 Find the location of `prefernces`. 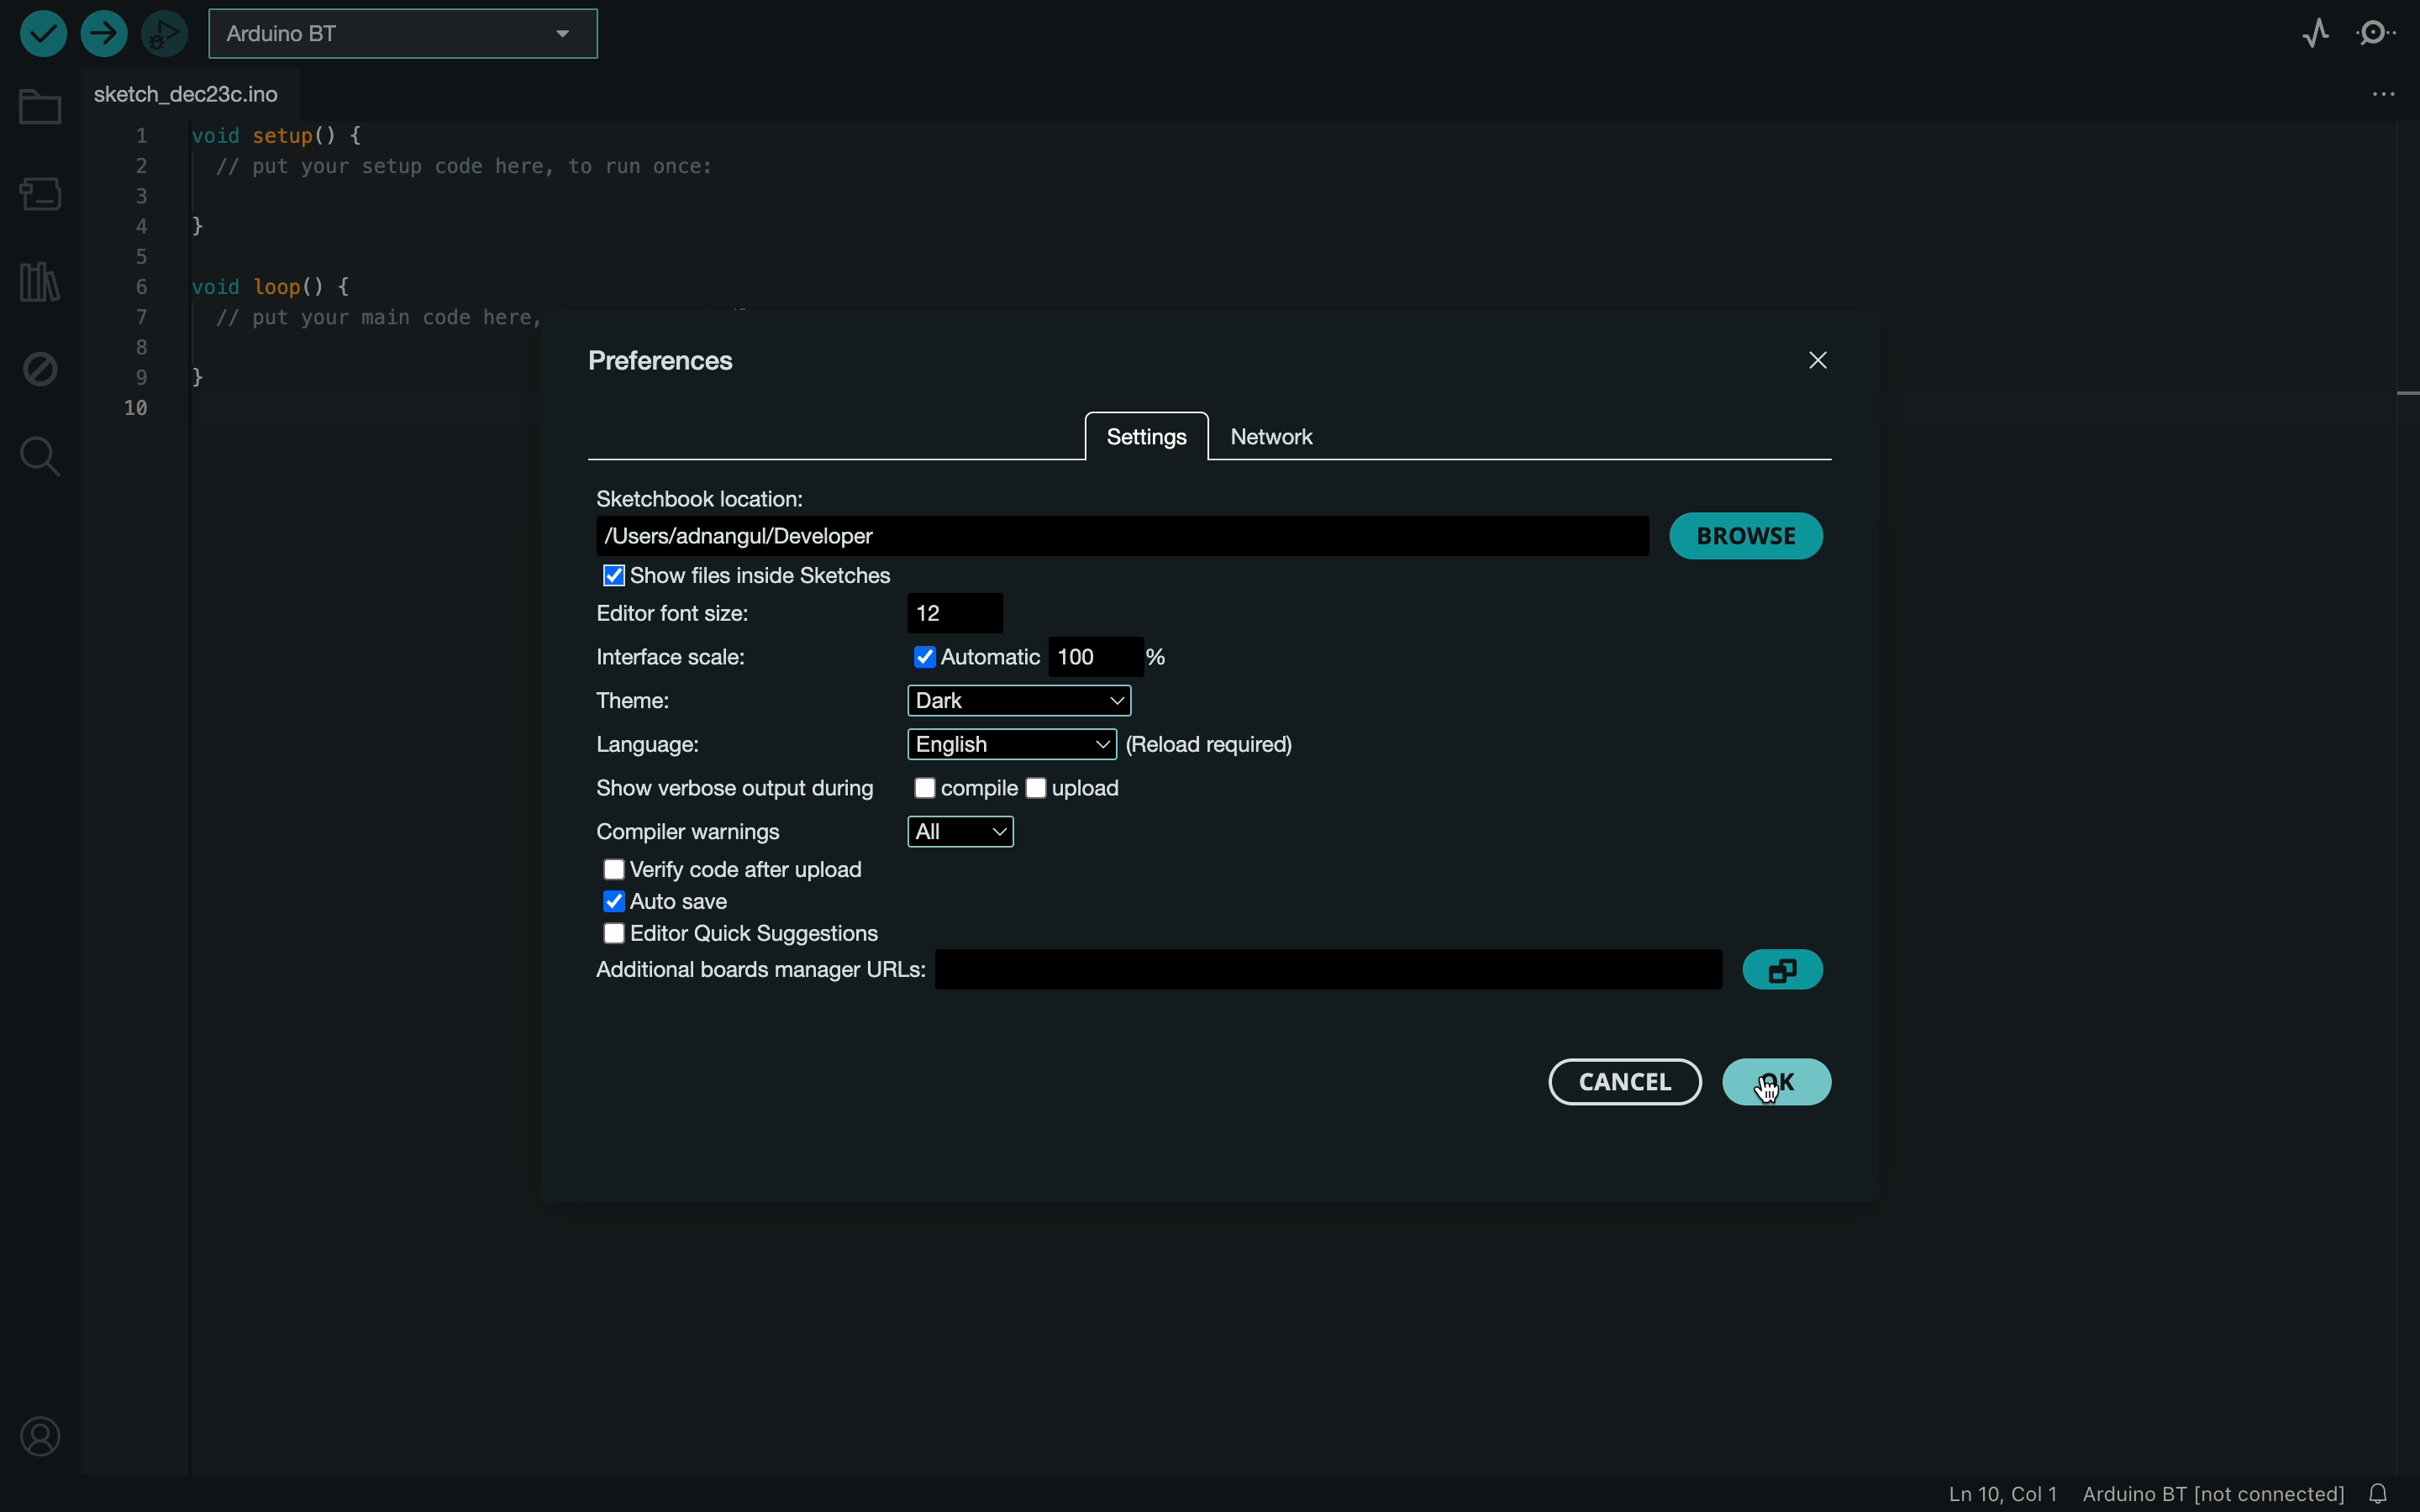

prefernces is located at coordinates (662, 359).